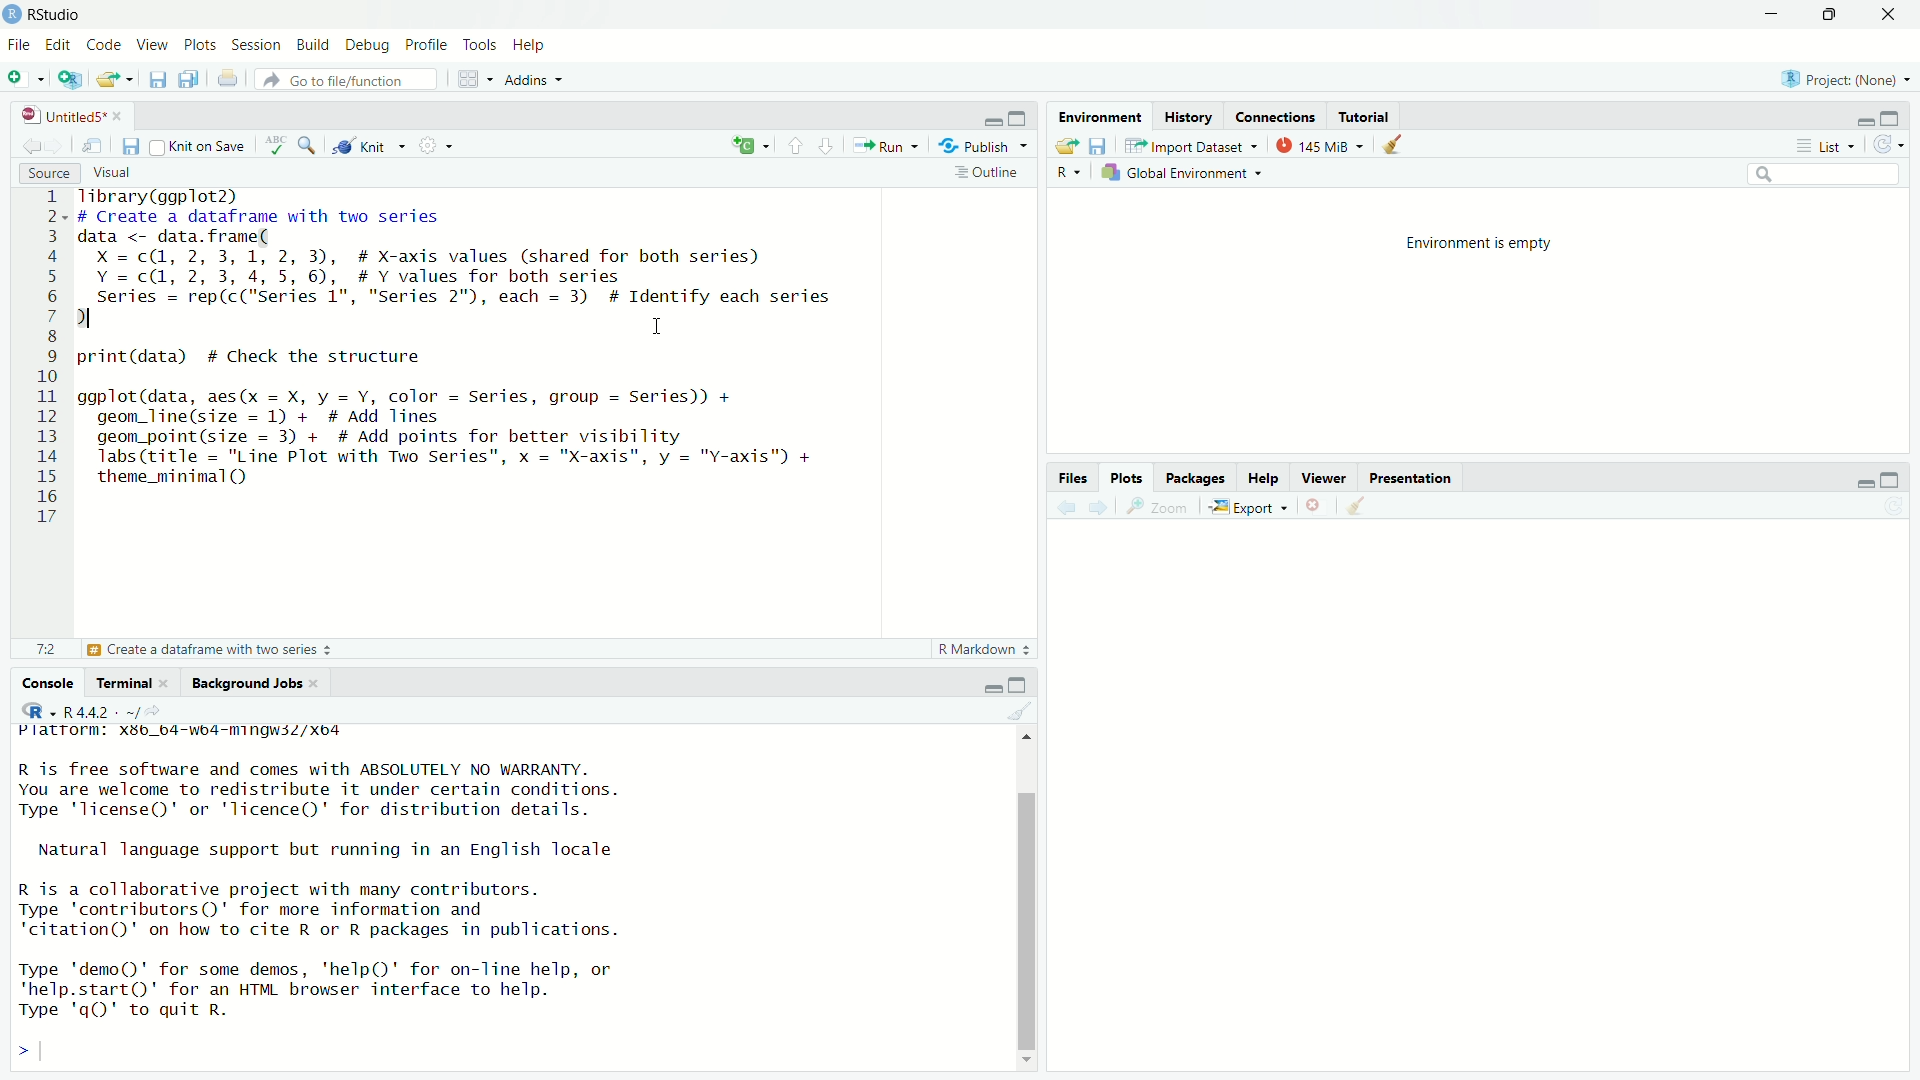  Describe the element at coordinates (990, 120) in the screenshot. I see `Minimize` at that location.